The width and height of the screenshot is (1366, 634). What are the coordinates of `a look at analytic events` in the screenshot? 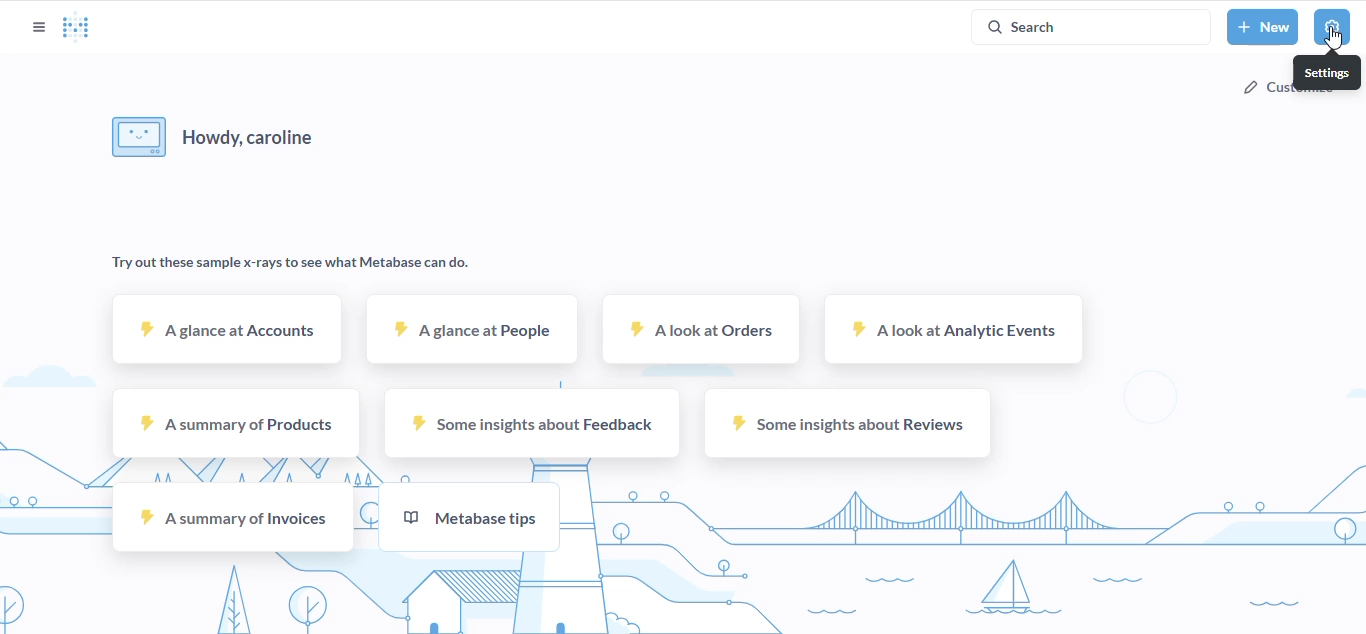 It's located at (952, 328).